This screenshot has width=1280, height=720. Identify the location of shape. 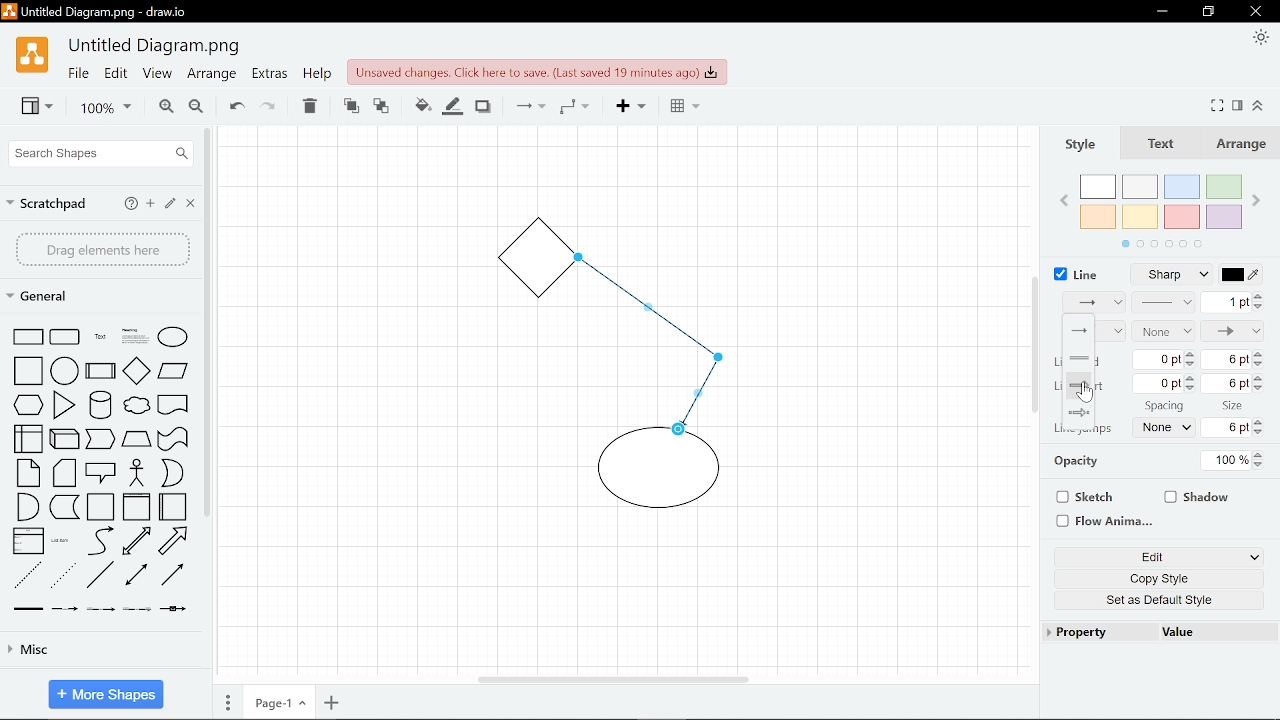
(102, 371).